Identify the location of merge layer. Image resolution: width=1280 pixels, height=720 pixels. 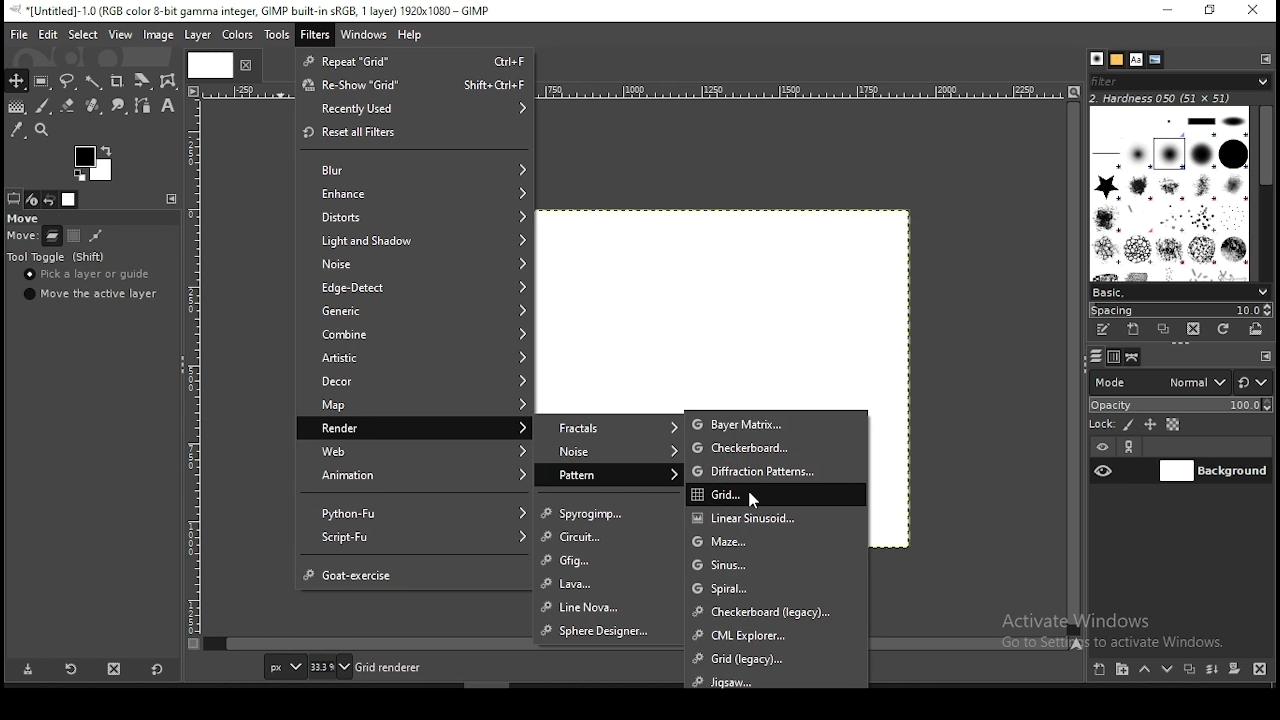
(1211, 671).